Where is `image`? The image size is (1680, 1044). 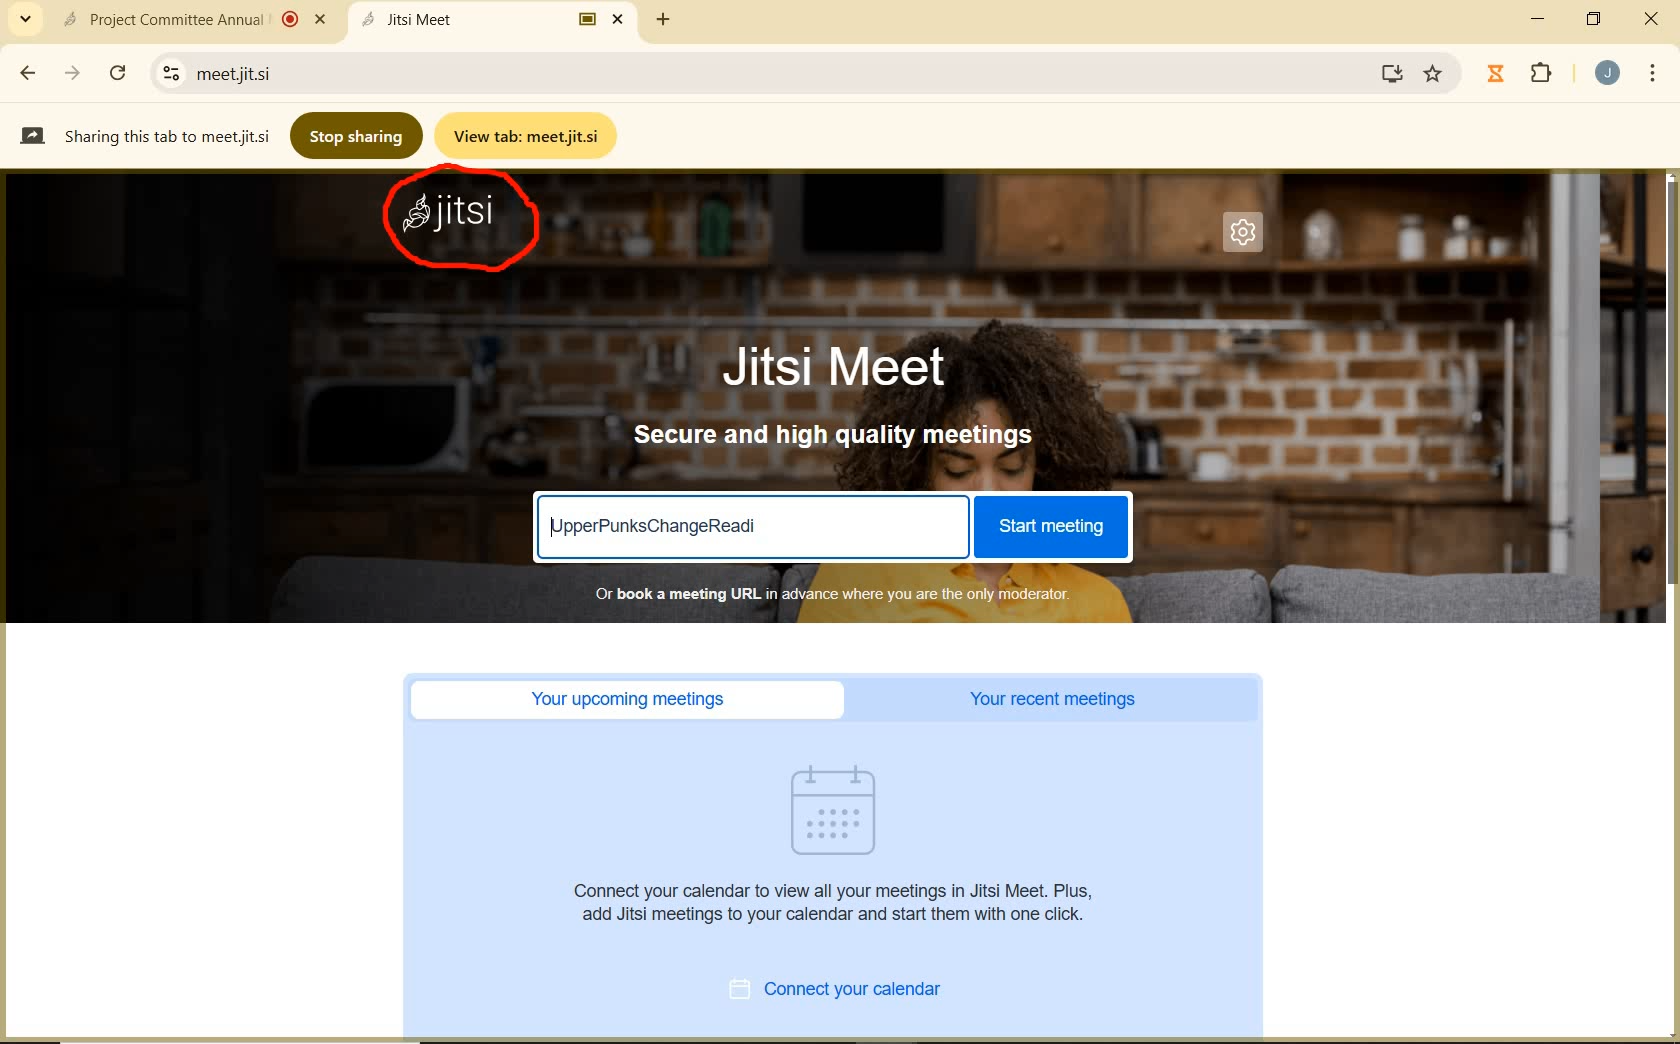 image is located at coordinates (844, 810).